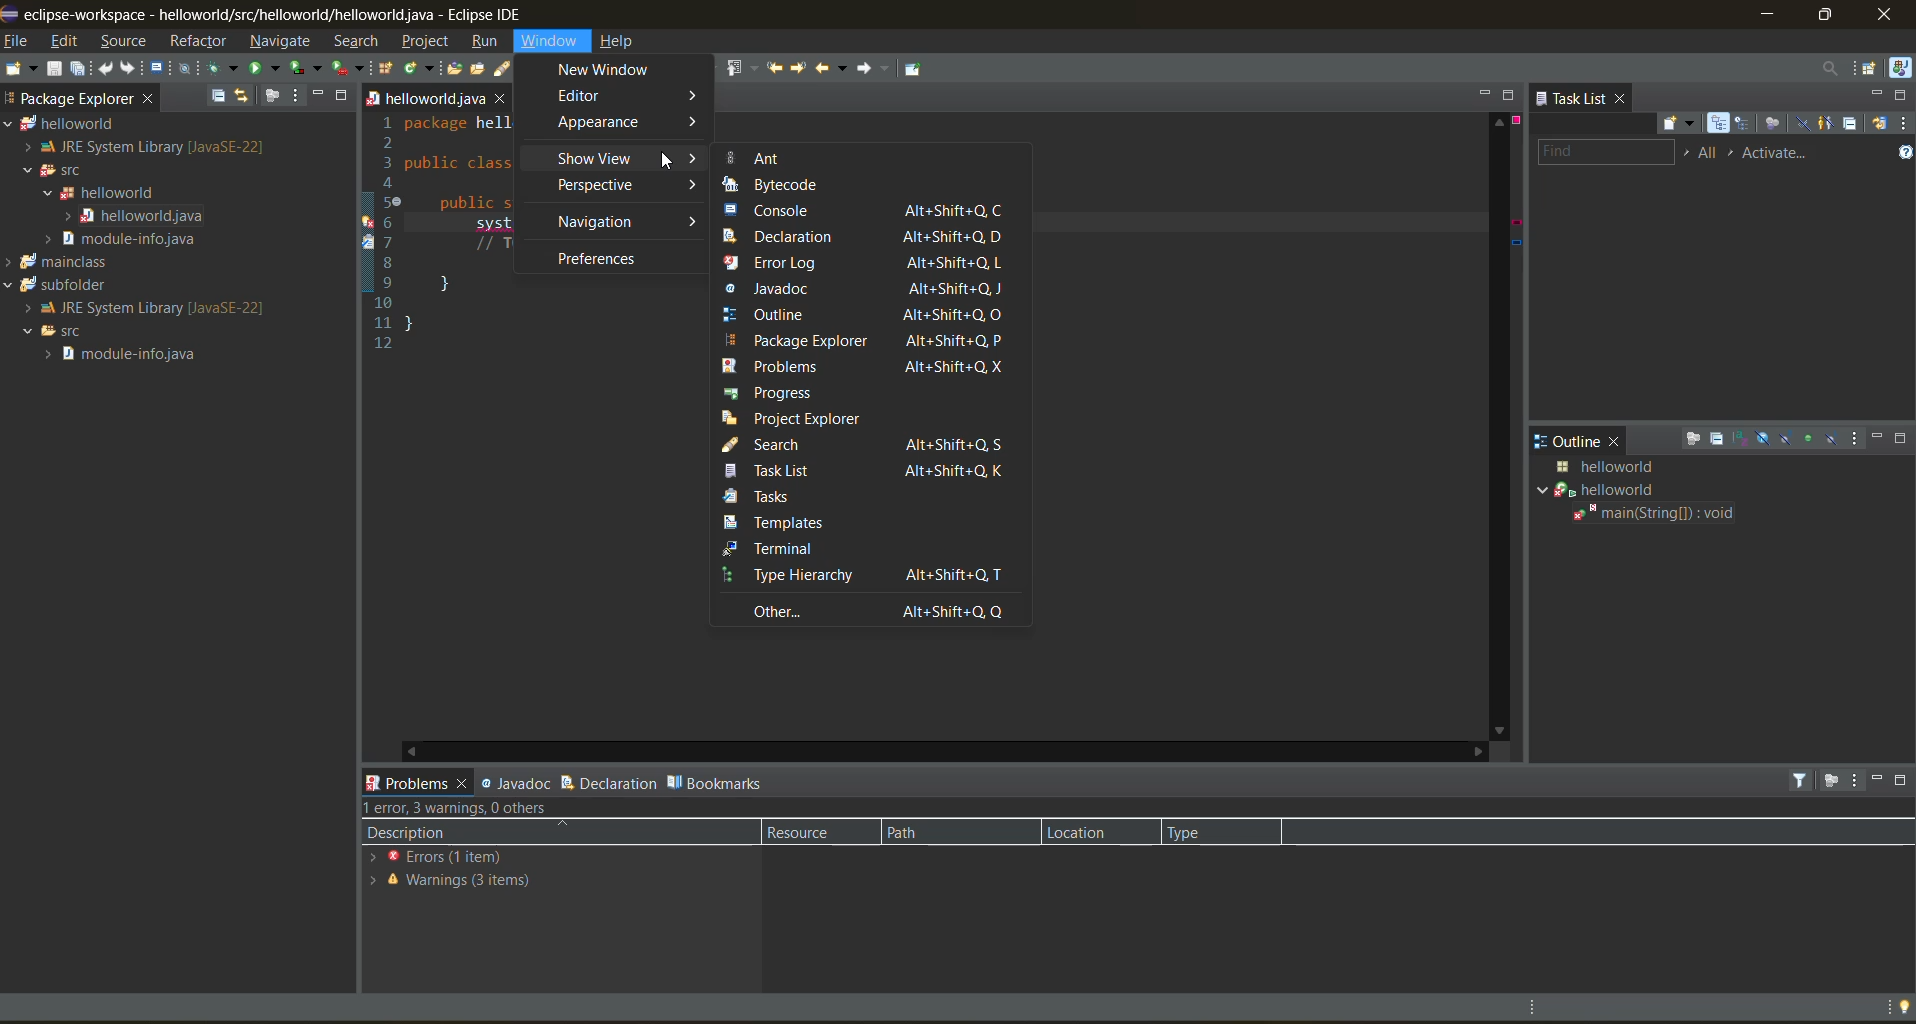 The height and width of the screenshot is (1024, 1916). I want to click on skip all breakpoints, so click(188, 68).